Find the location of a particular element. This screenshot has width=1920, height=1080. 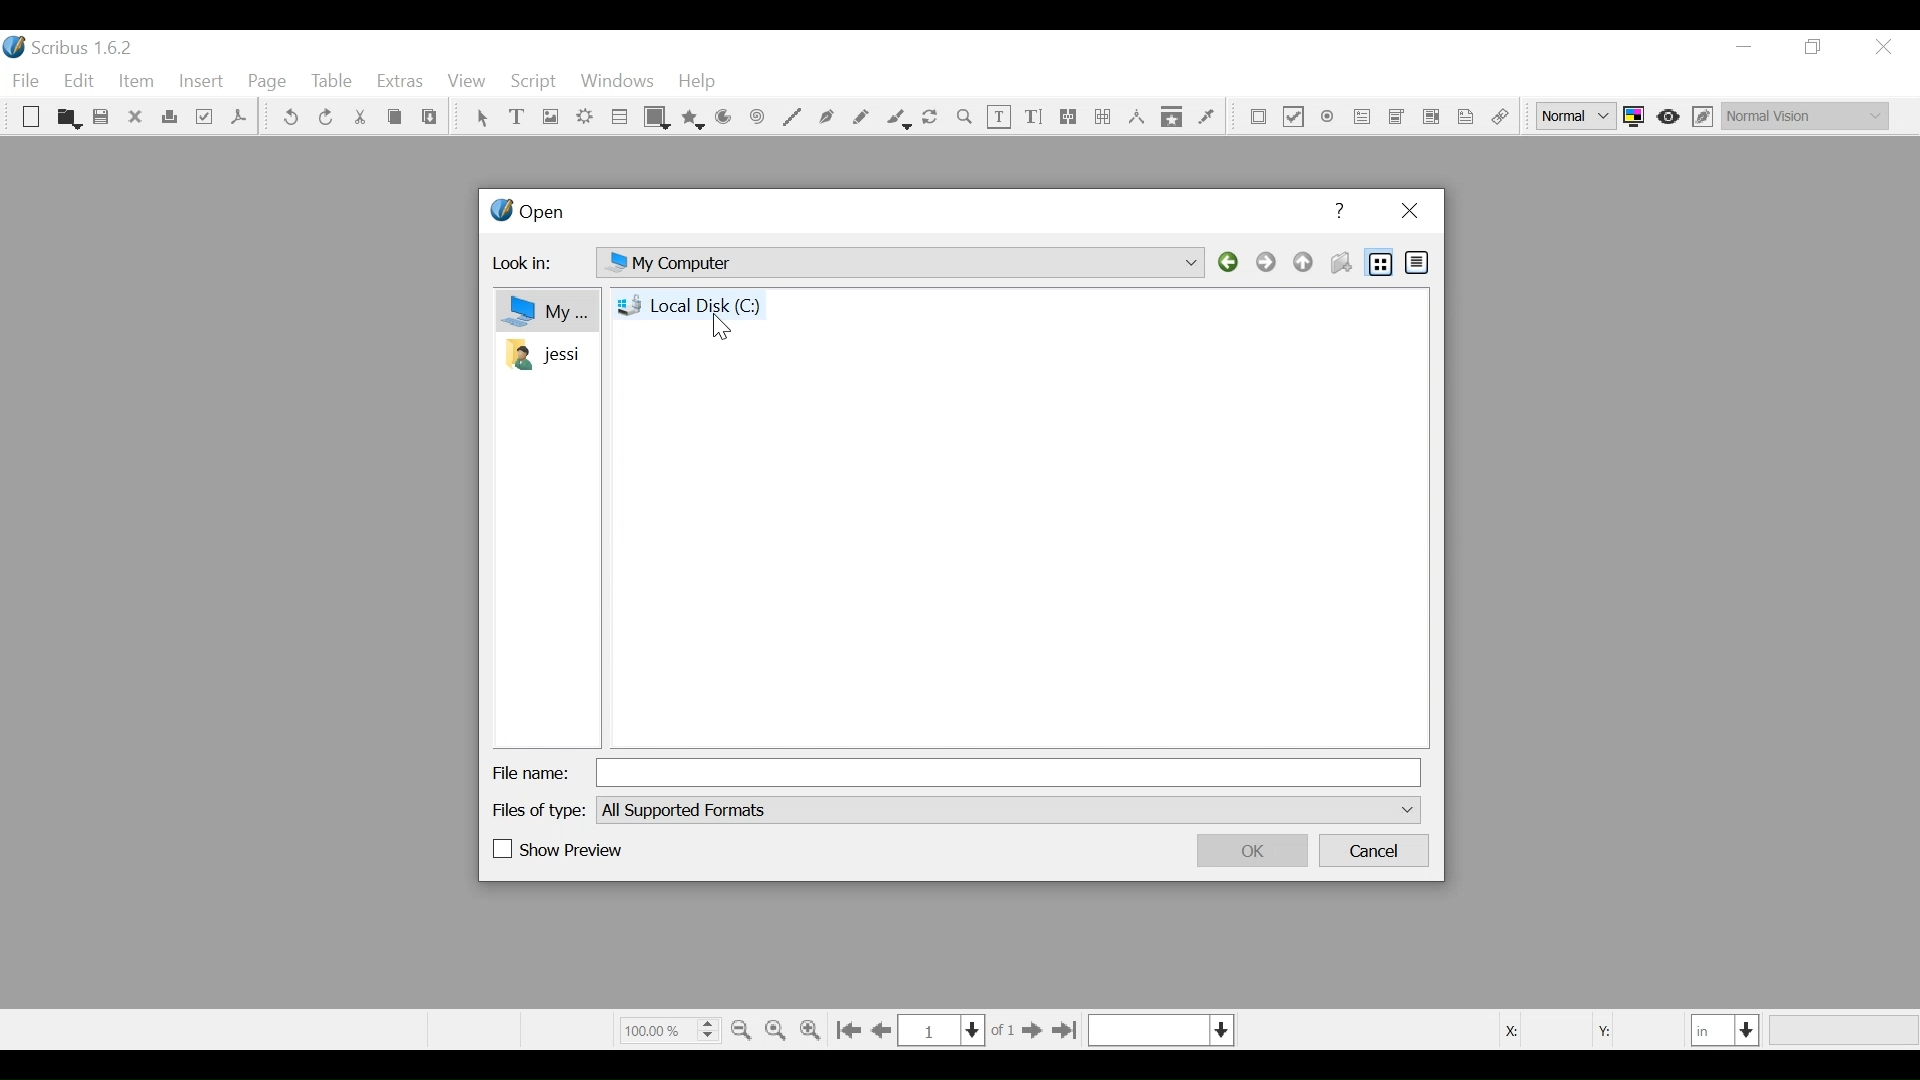

Go to next Page is located at coordinates (1028, 1032).